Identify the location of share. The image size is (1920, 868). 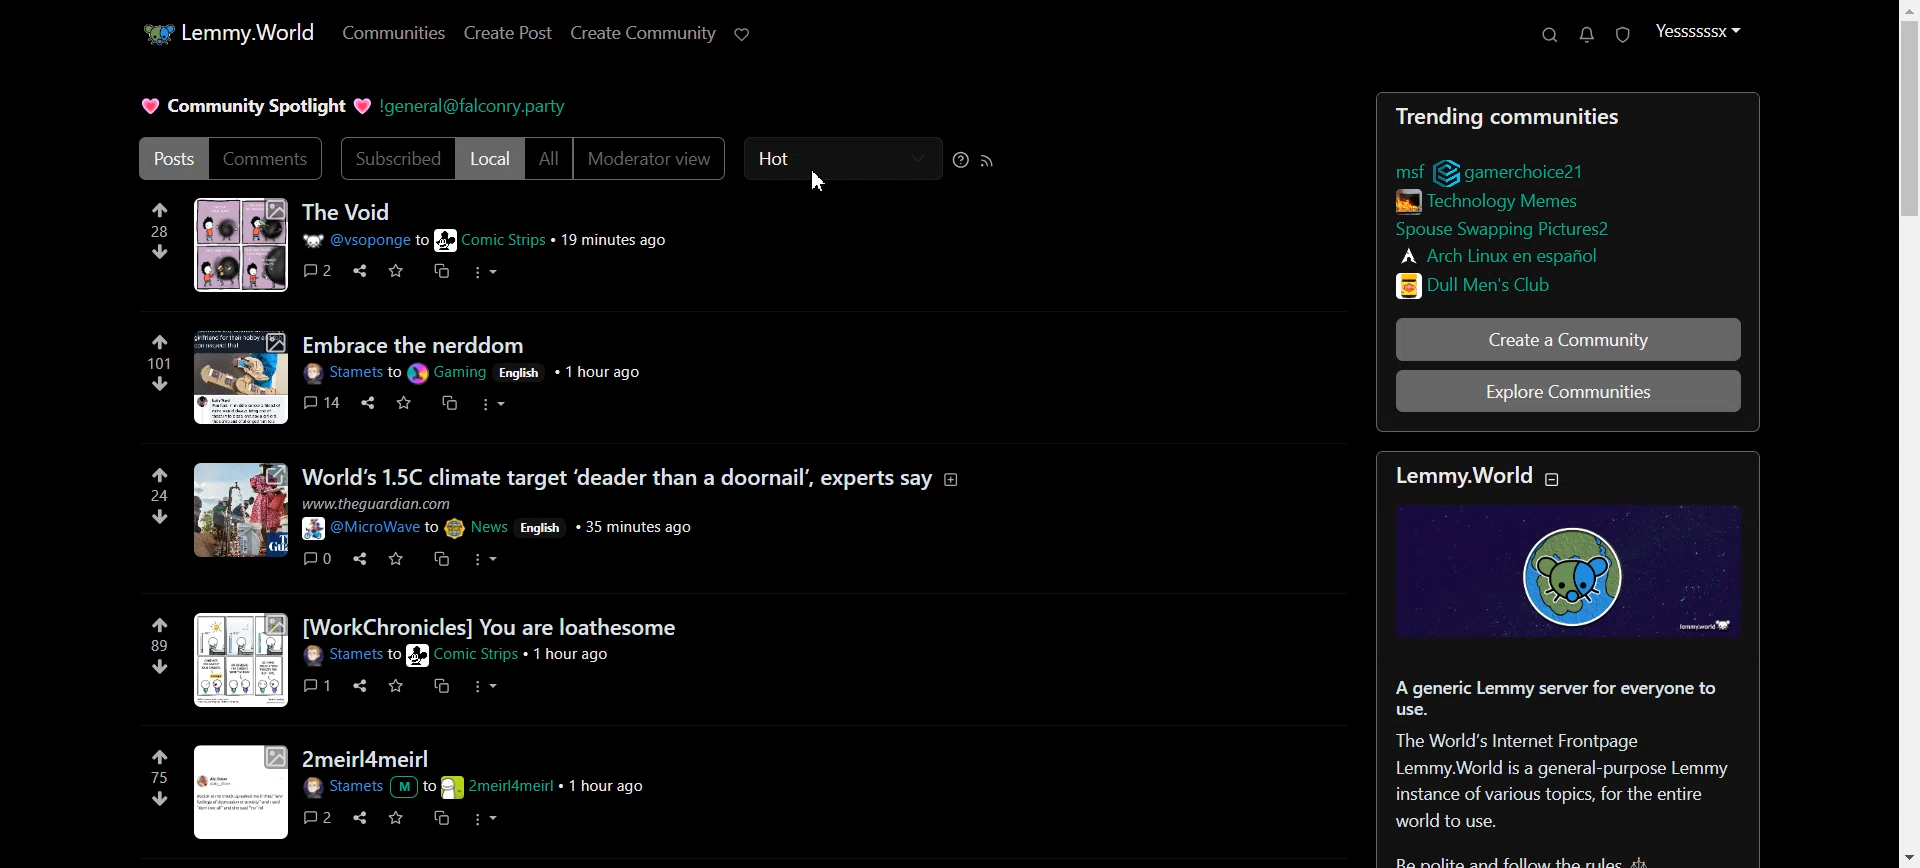
(363, 559).